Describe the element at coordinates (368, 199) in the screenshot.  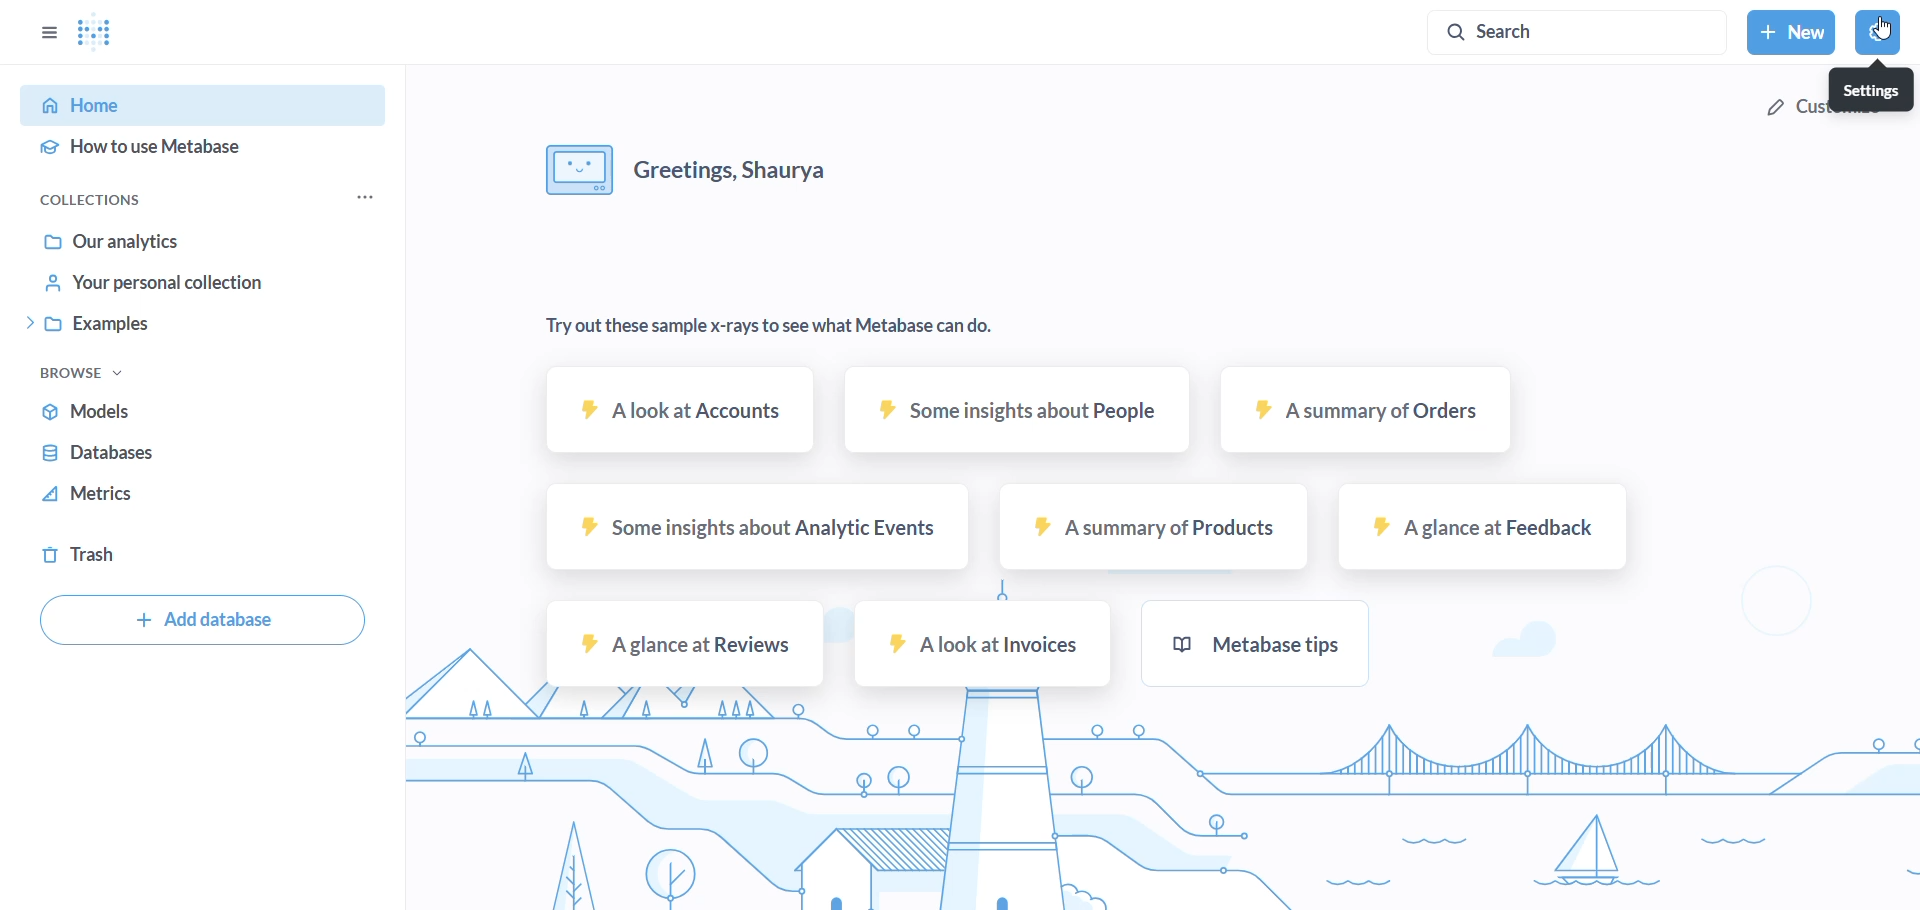
I see `collections options` at that location.